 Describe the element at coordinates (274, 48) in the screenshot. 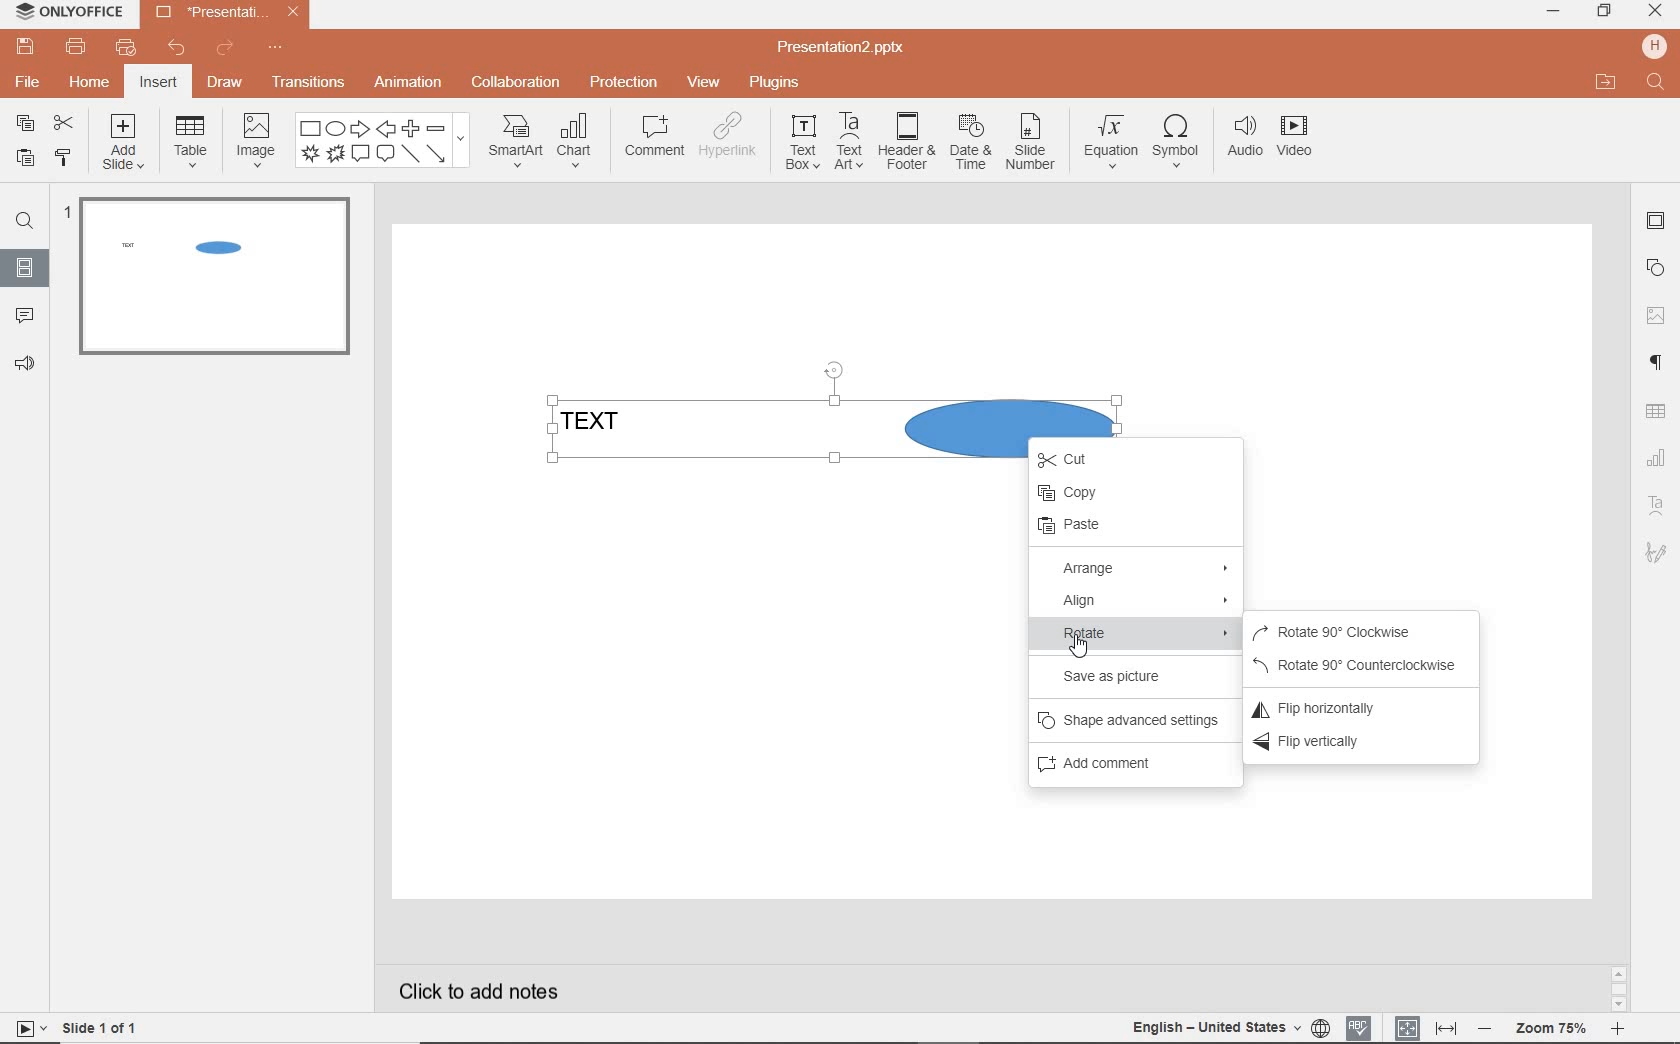

I see `customize quick access toolbar` at that location.